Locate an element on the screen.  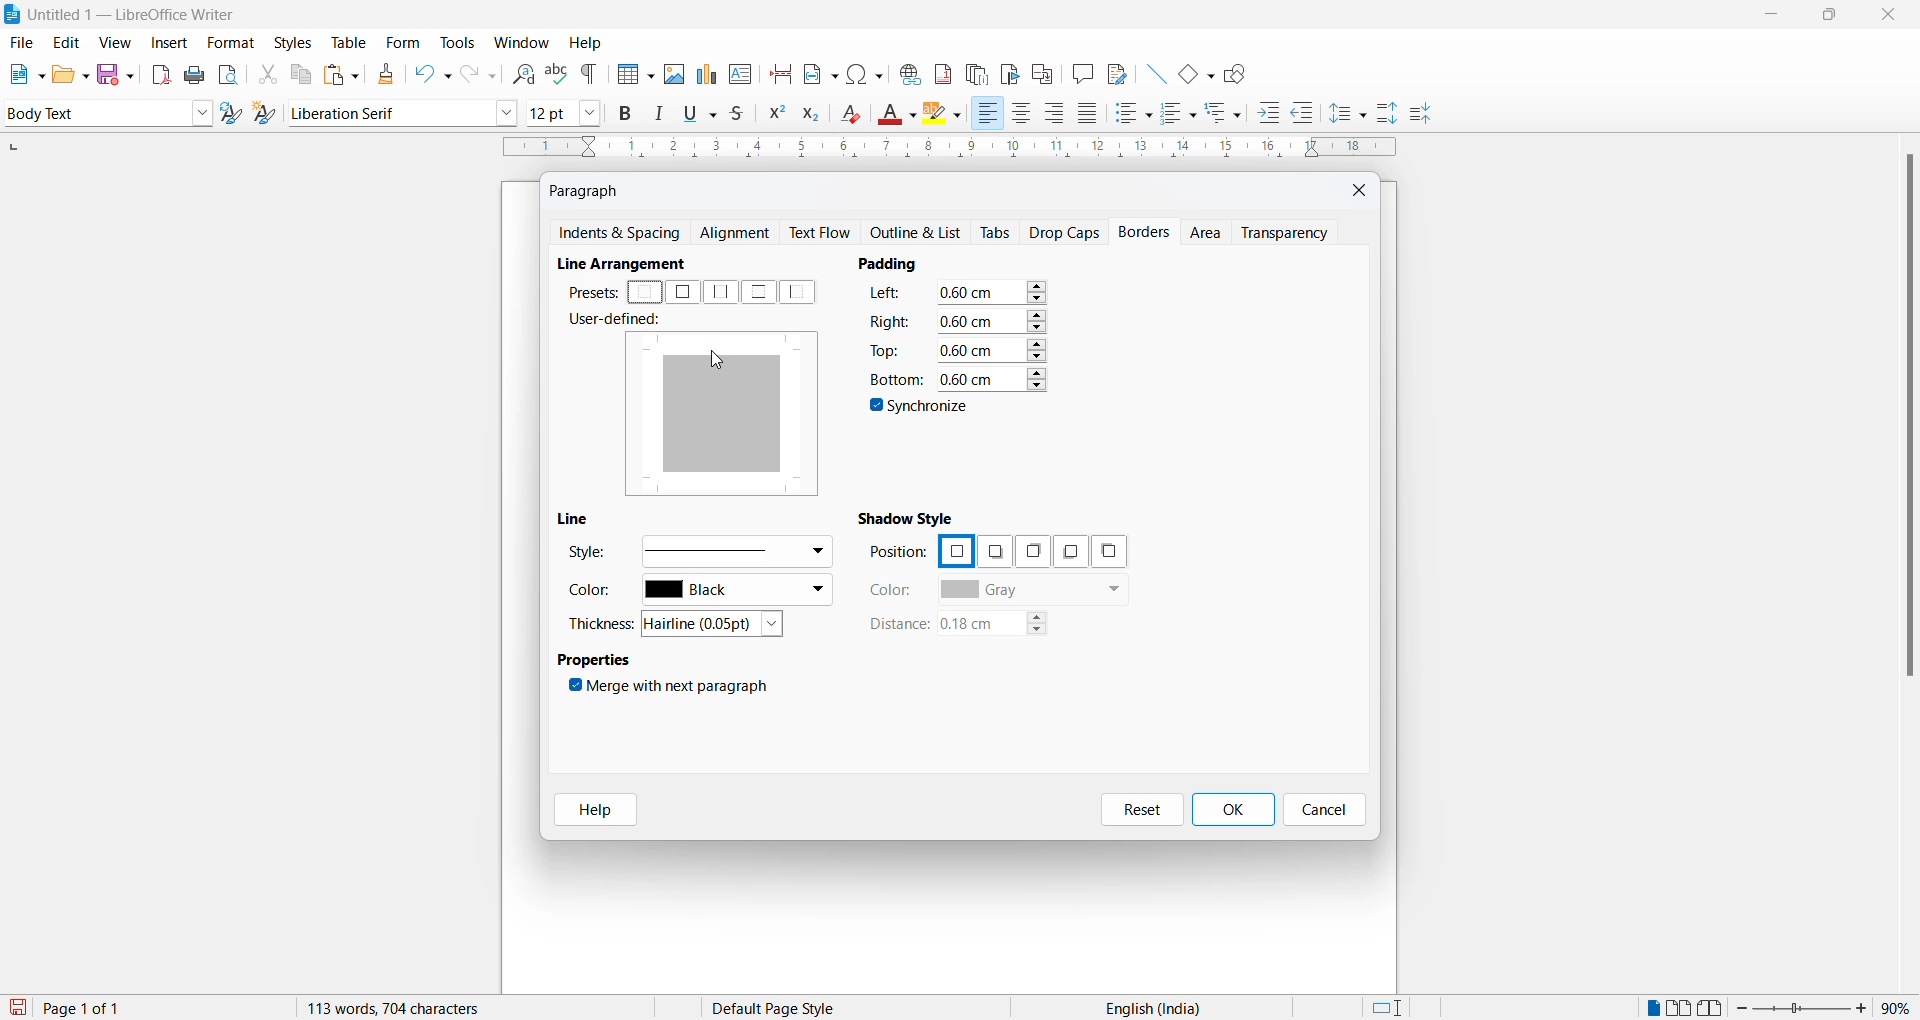
distance options is located at coordinates (1003, 627).